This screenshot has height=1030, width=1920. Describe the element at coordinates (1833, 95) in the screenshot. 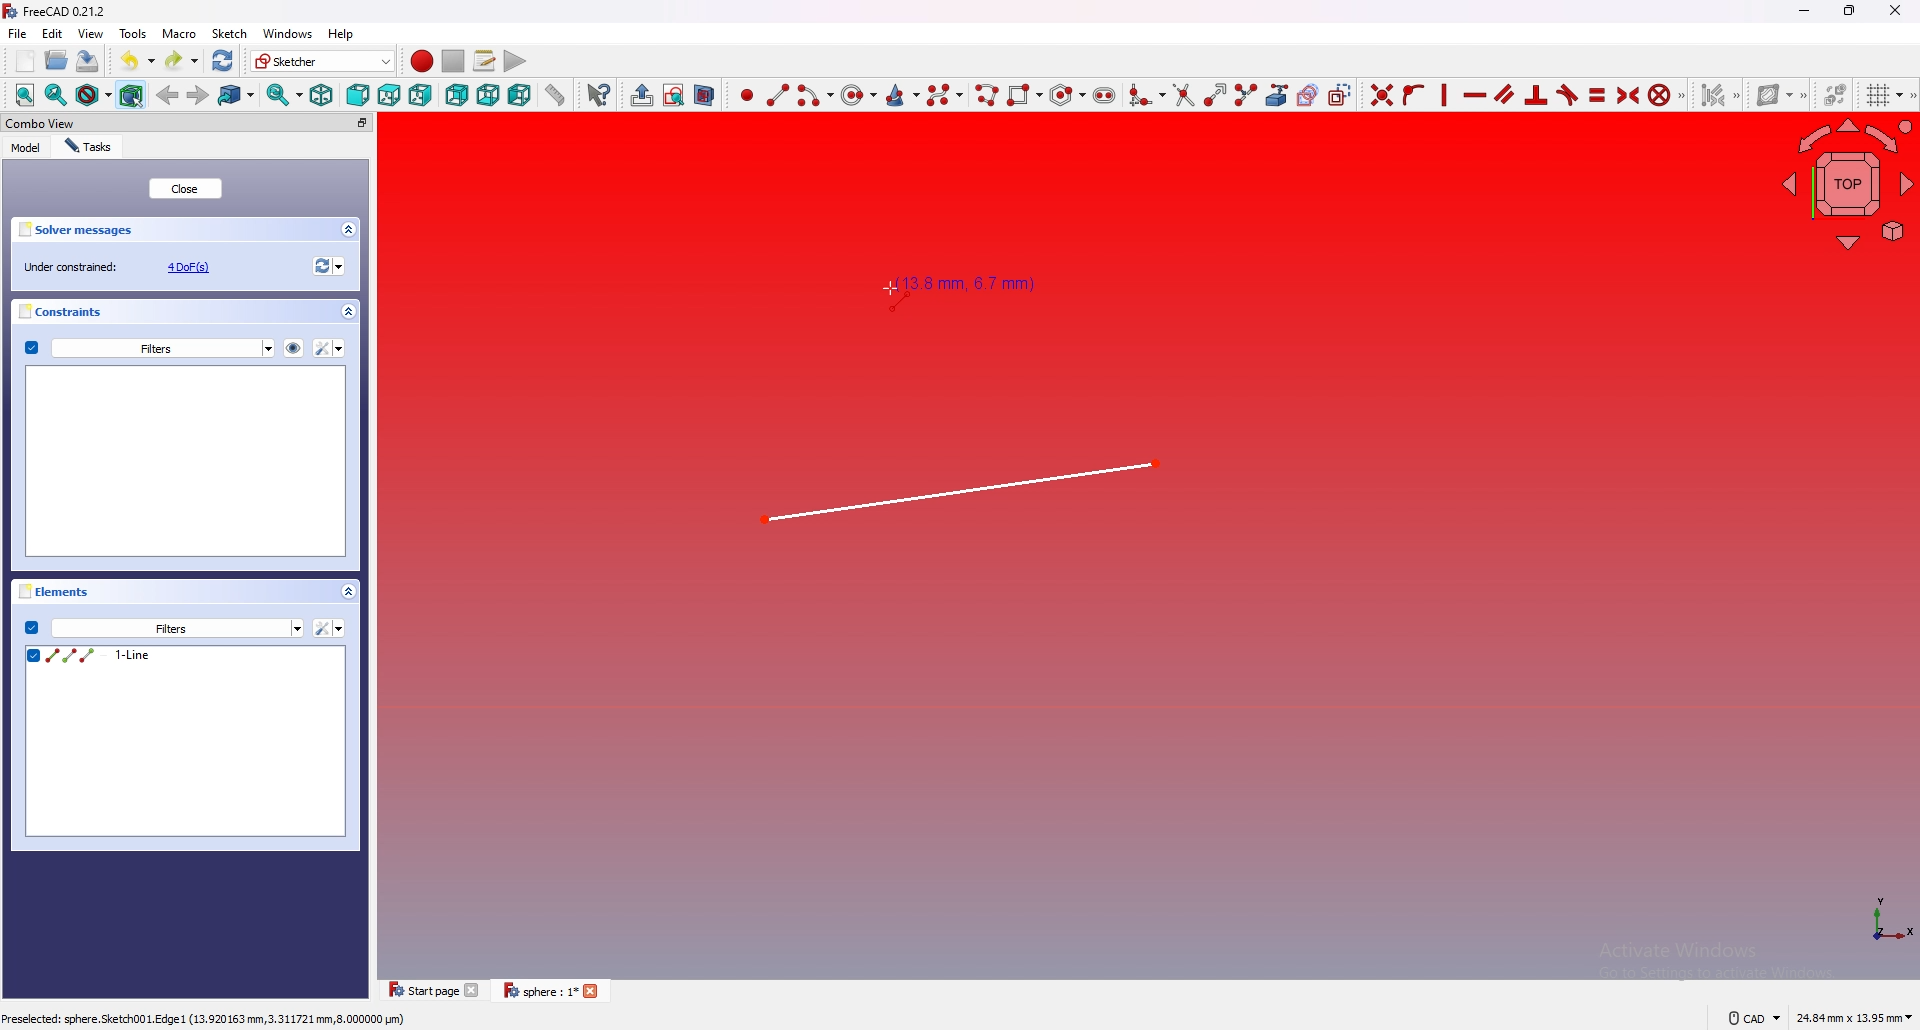

I see `Switch virtual space` at that location.